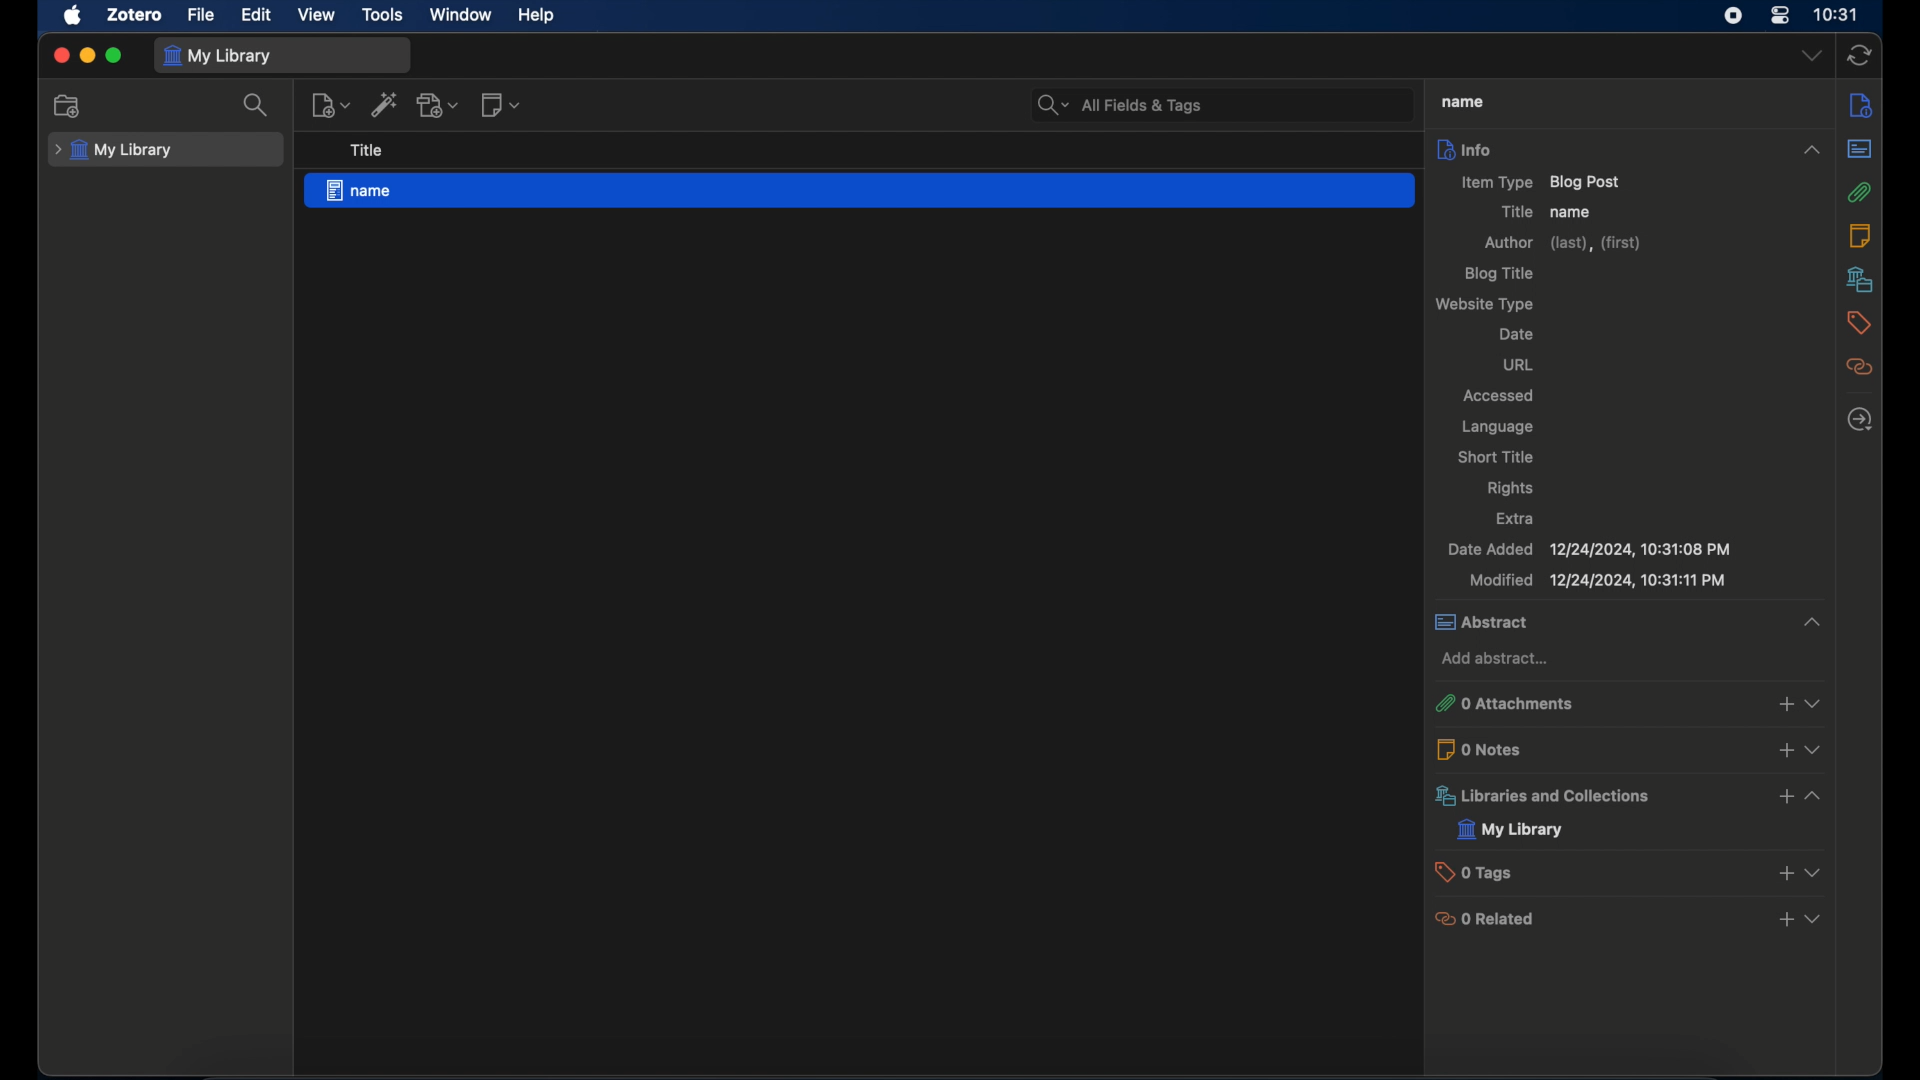 Image resolution: width=1920 pixels, height=1080 pixels. Describe the element at coordinates (1860, 57) in the screenshot. I see `sync` at that location.